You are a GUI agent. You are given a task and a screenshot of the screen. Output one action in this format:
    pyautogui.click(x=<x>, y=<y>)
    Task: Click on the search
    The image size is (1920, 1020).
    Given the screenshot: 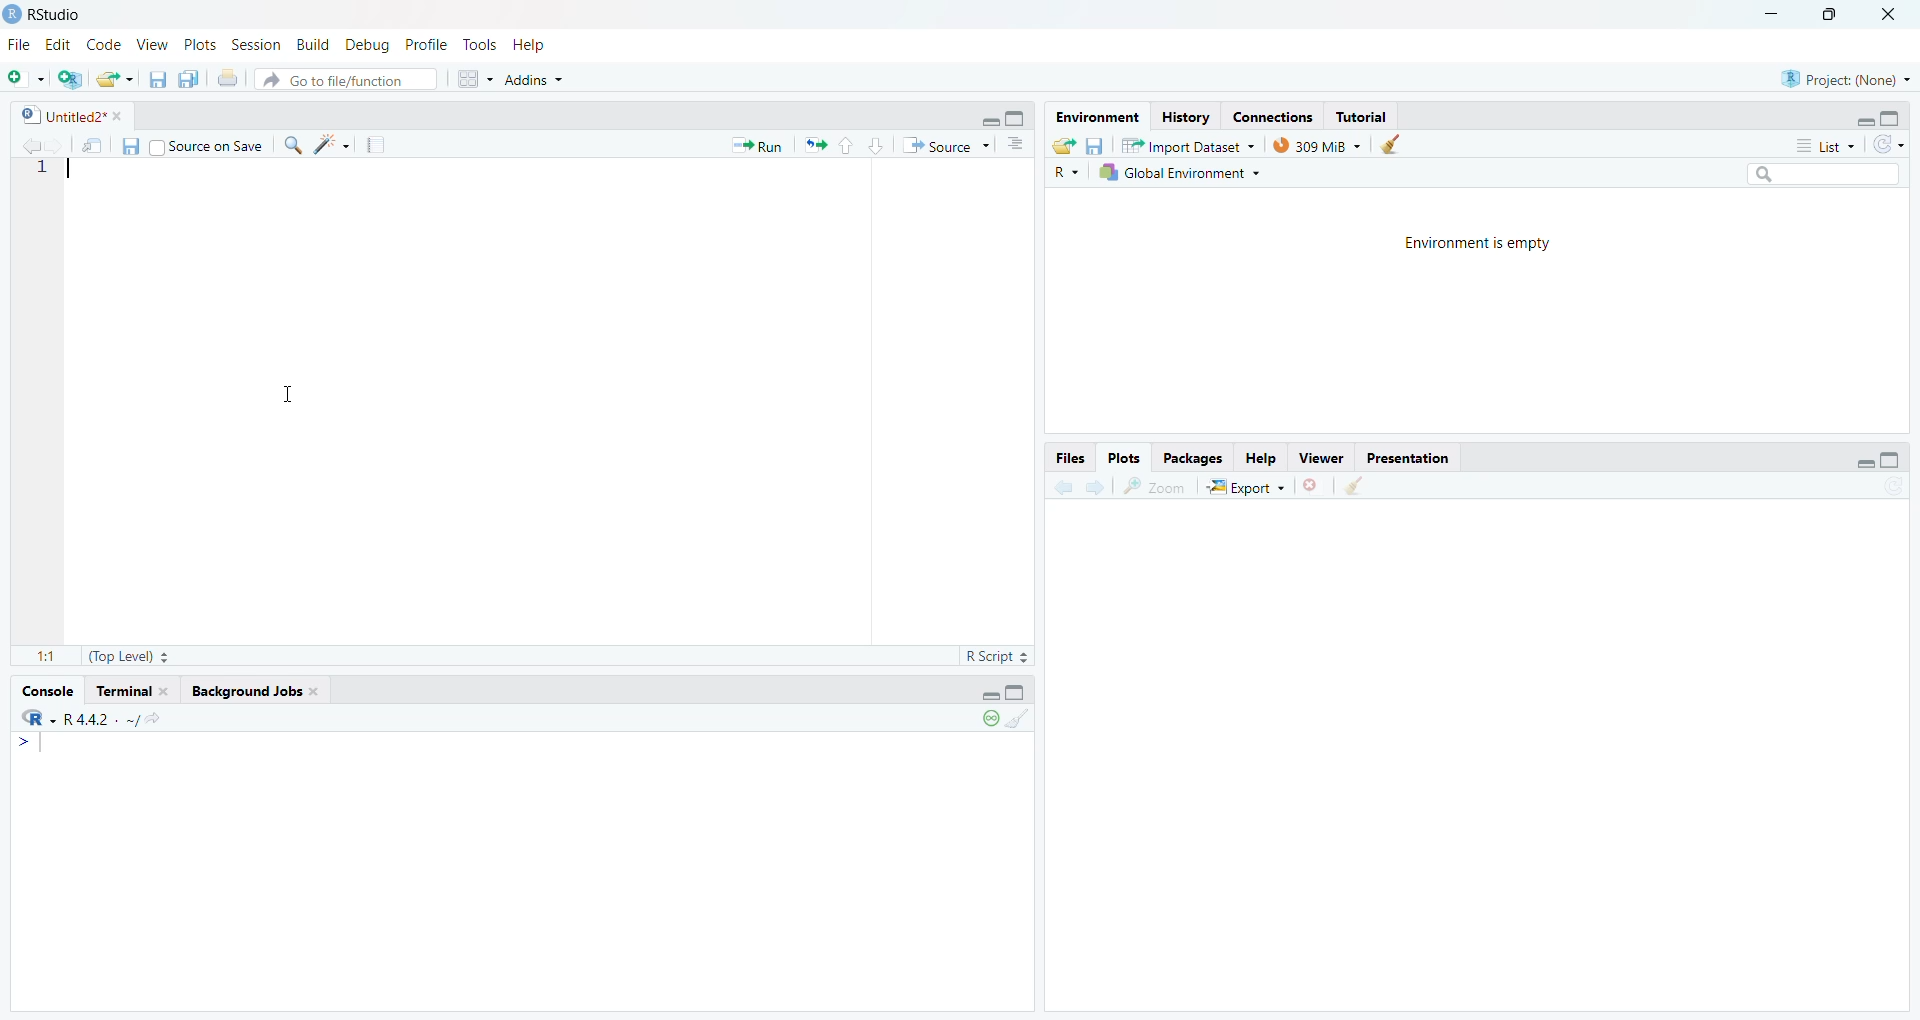 What is the action you would take?
    pyautogui.click(x=1828, y=171)
    